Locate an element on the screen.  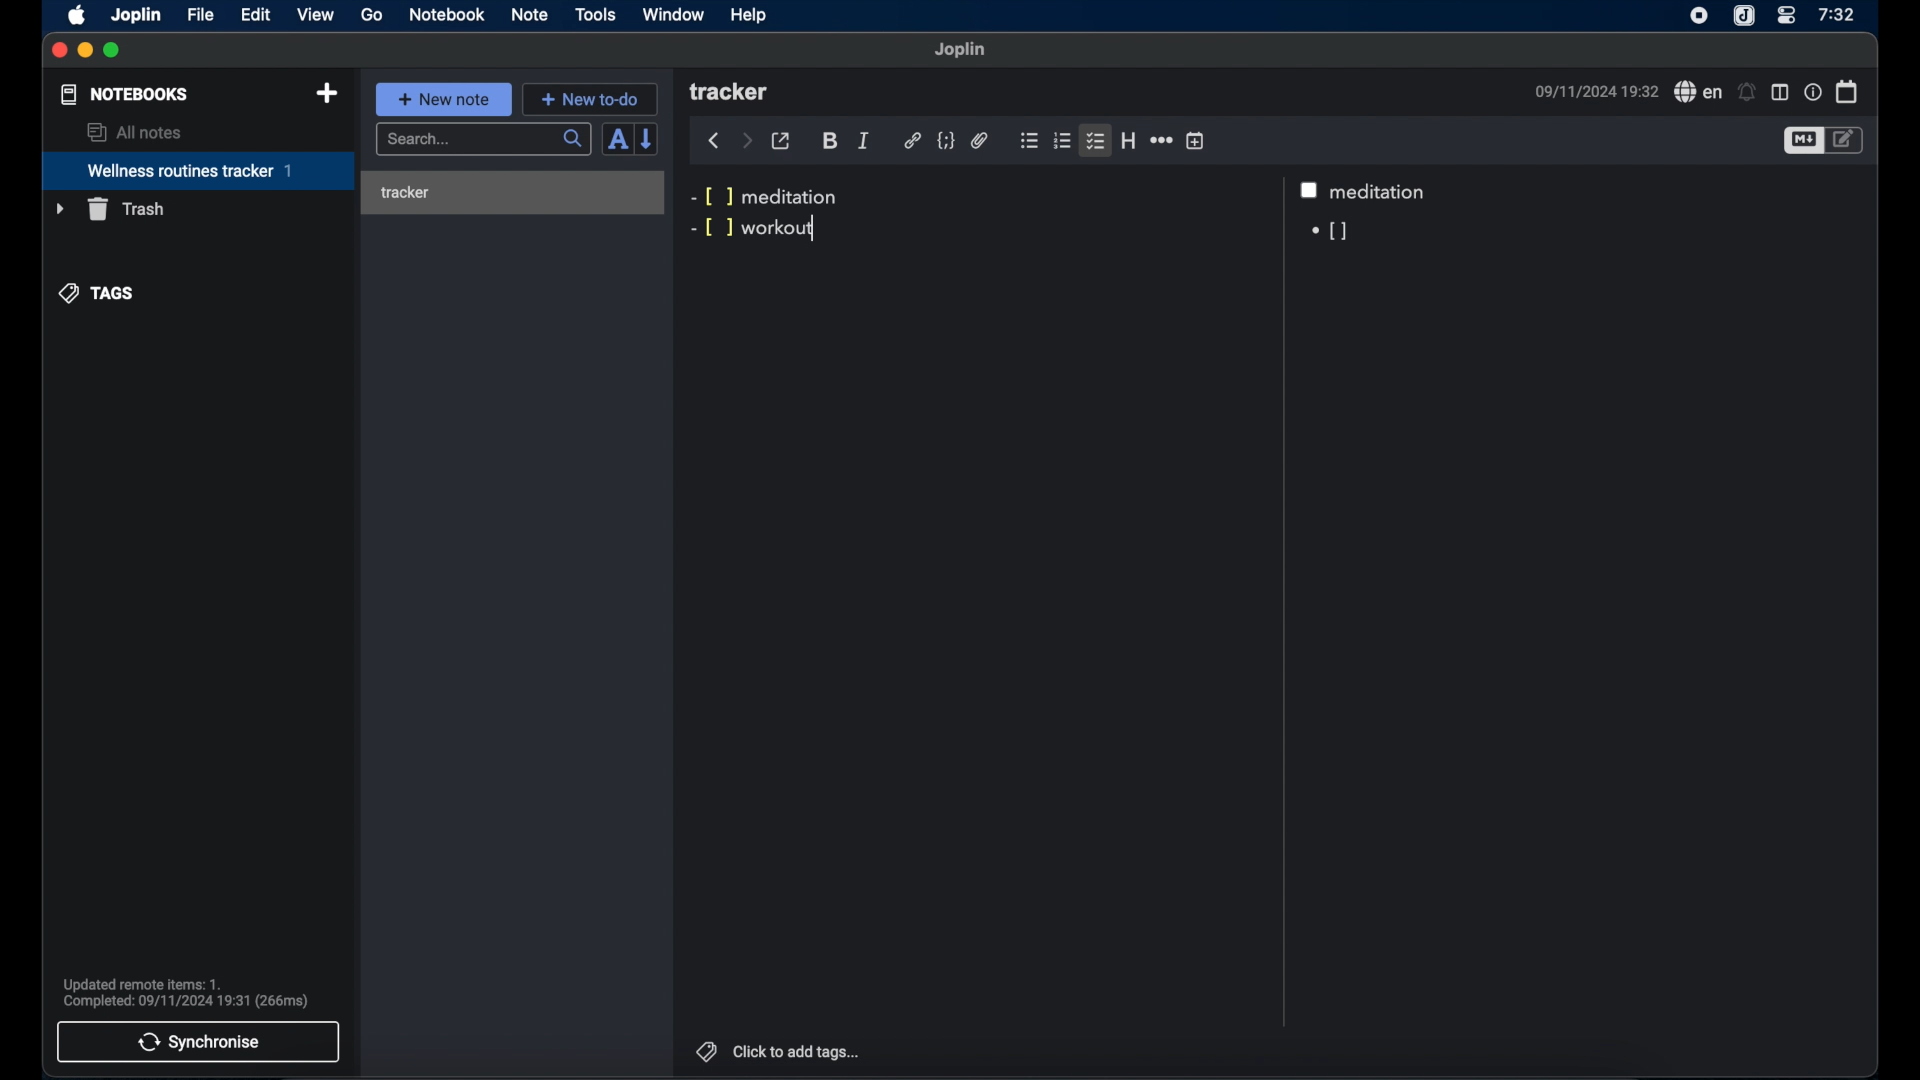
tags is located at coordinates (703, 1049).